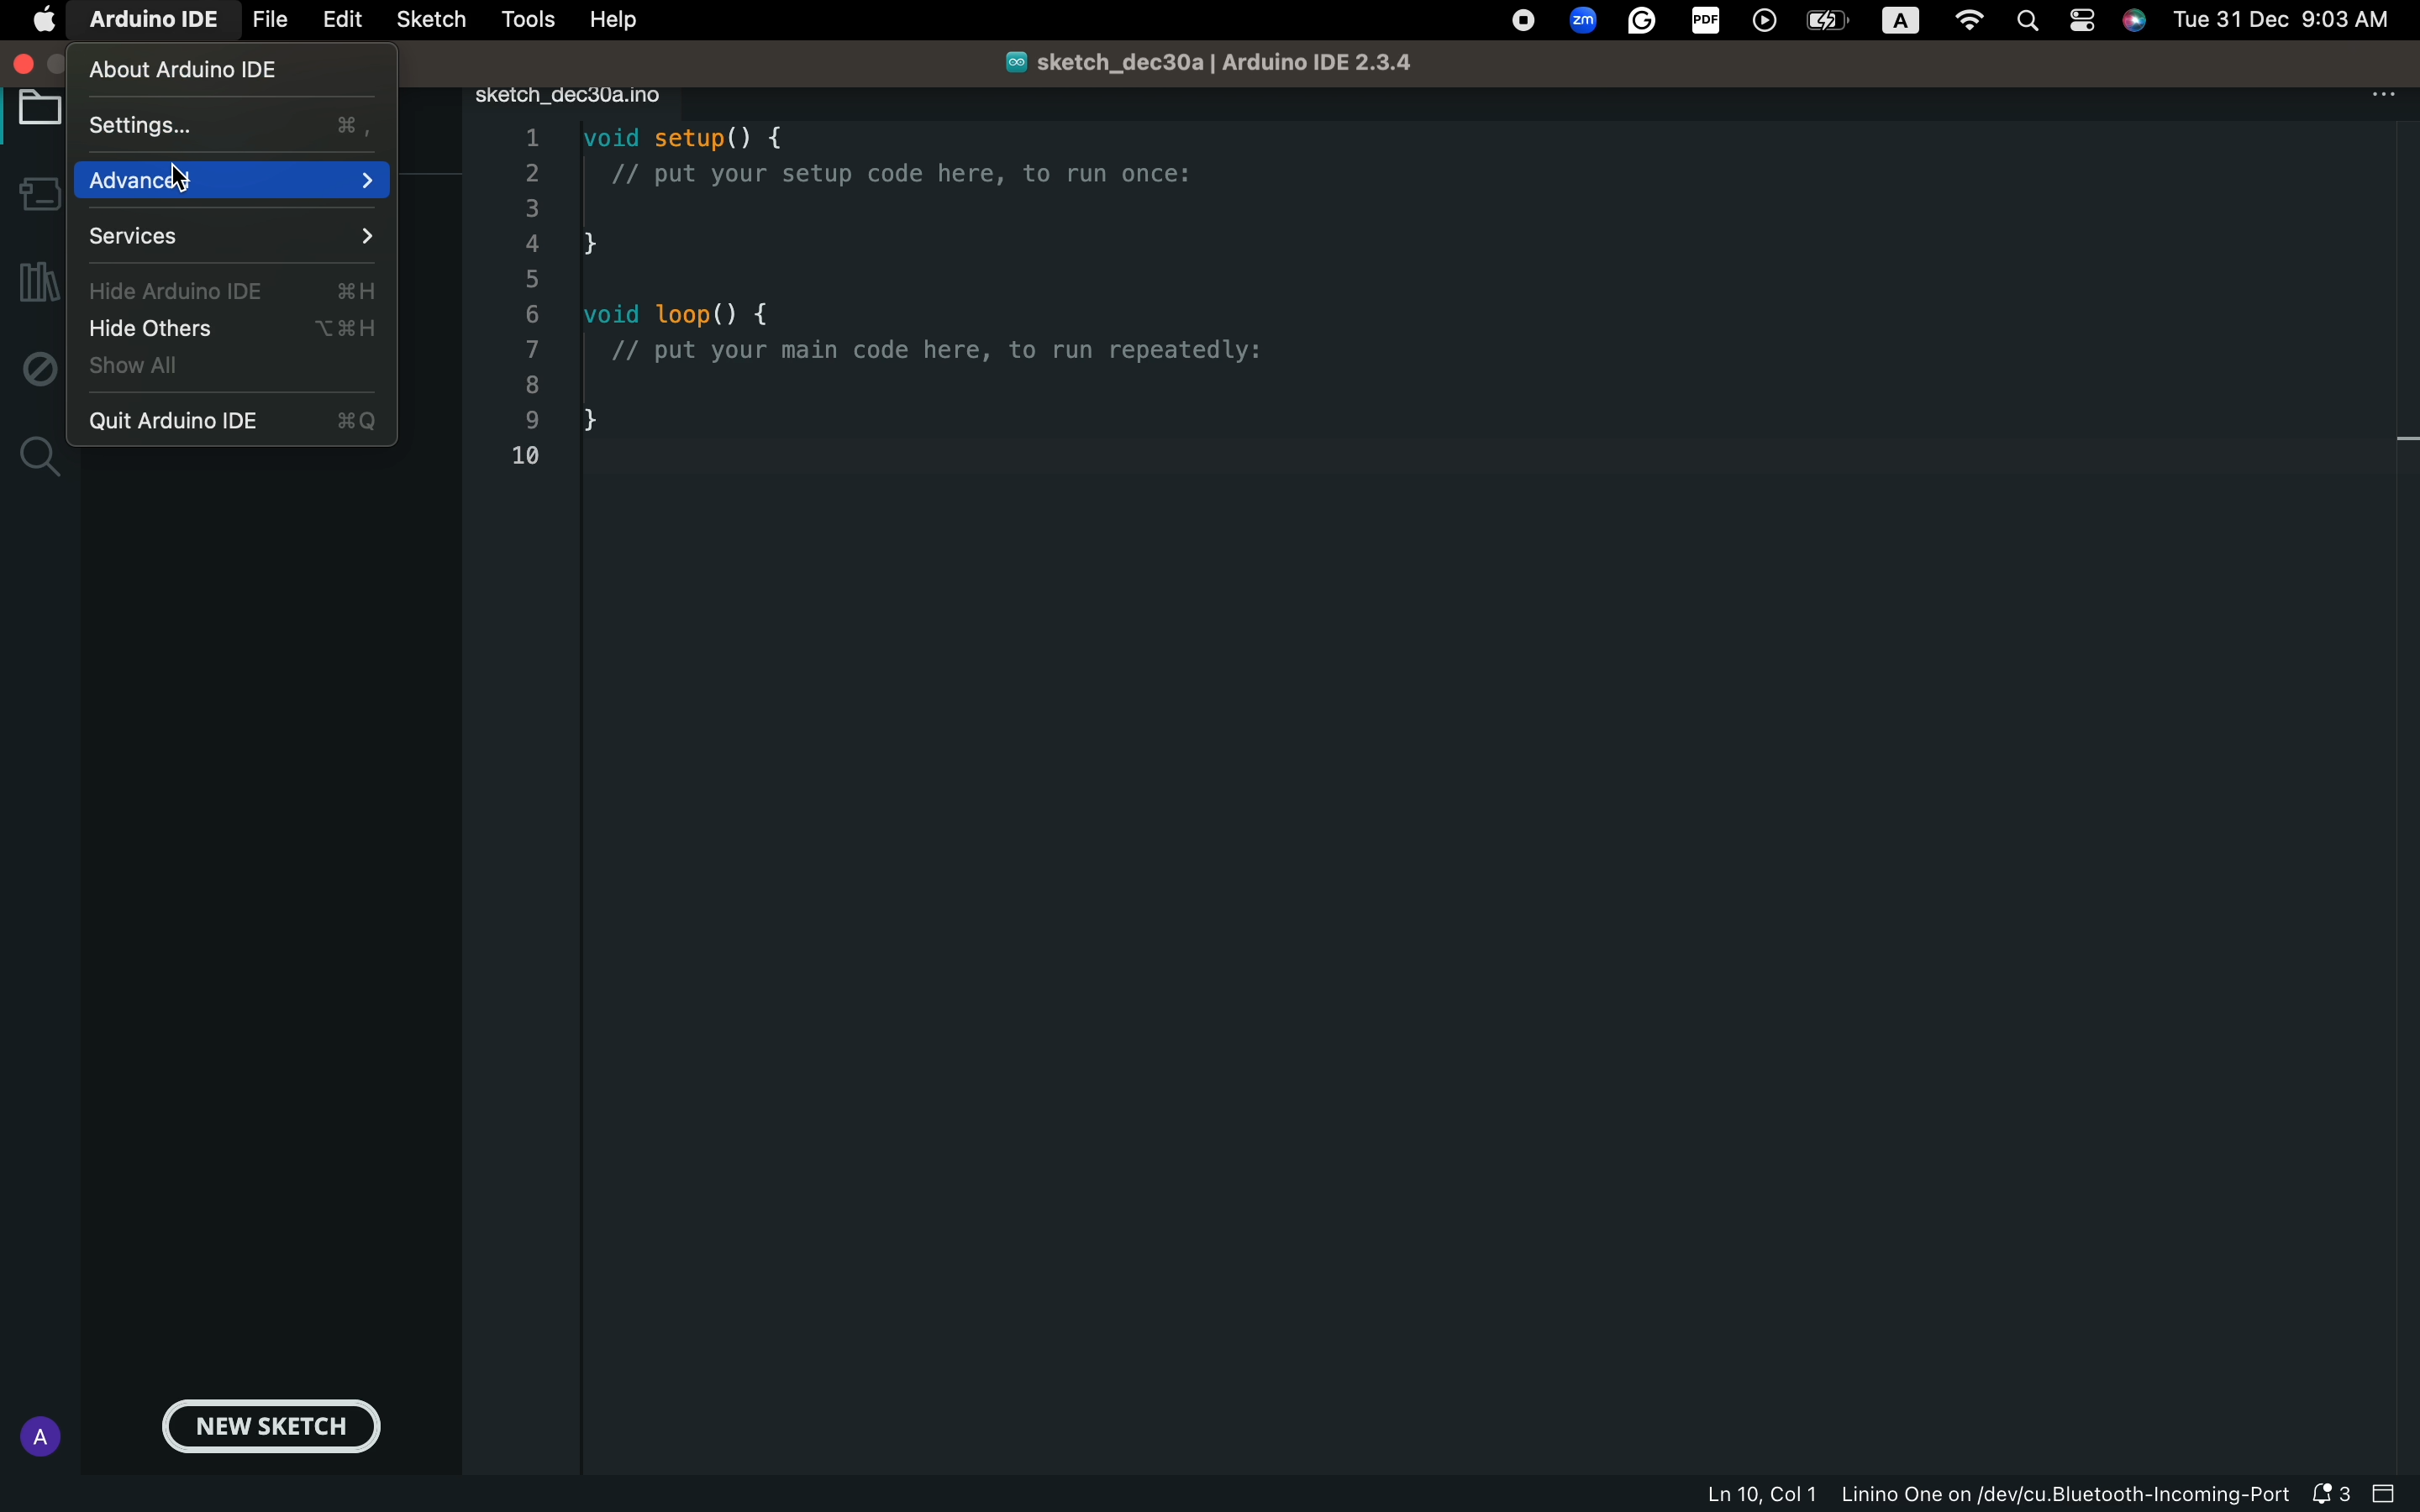  Describe the element at coordinates (1765, 21) in the screenshot. I see `Player` at that location.